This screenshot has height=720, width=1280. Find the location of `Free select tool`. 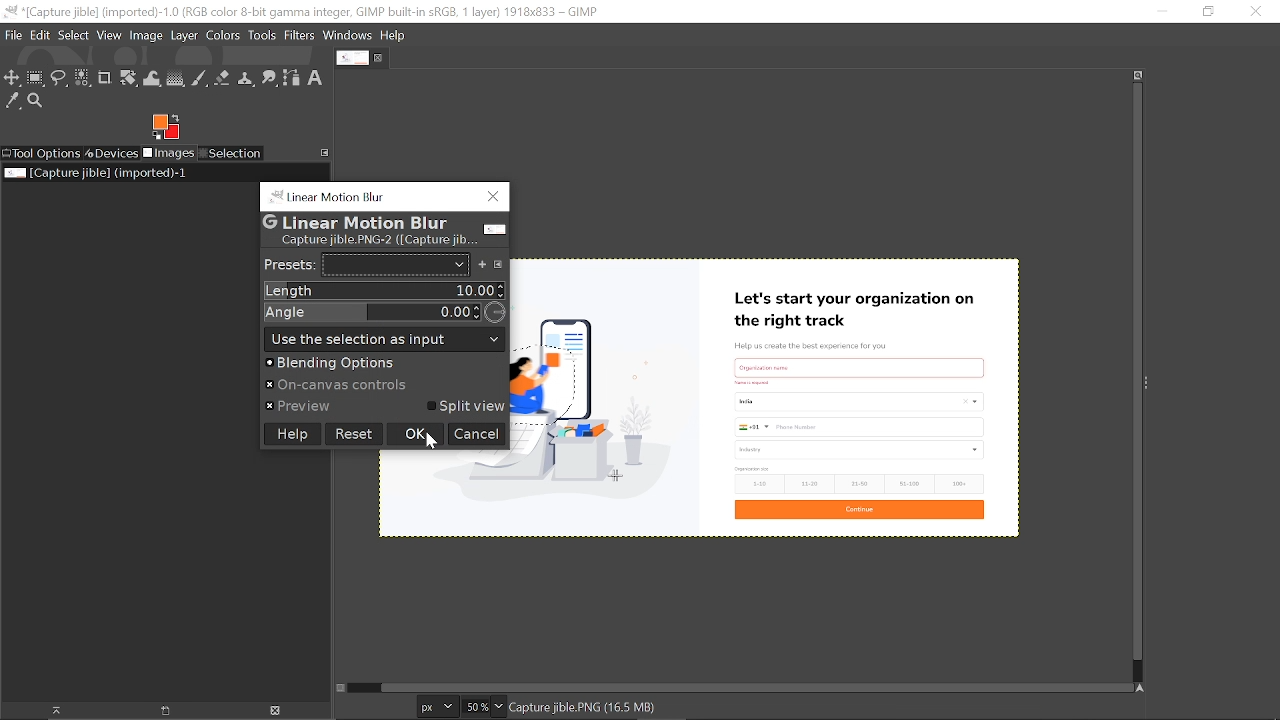

Free select tool is located at coordinates (58, 78).